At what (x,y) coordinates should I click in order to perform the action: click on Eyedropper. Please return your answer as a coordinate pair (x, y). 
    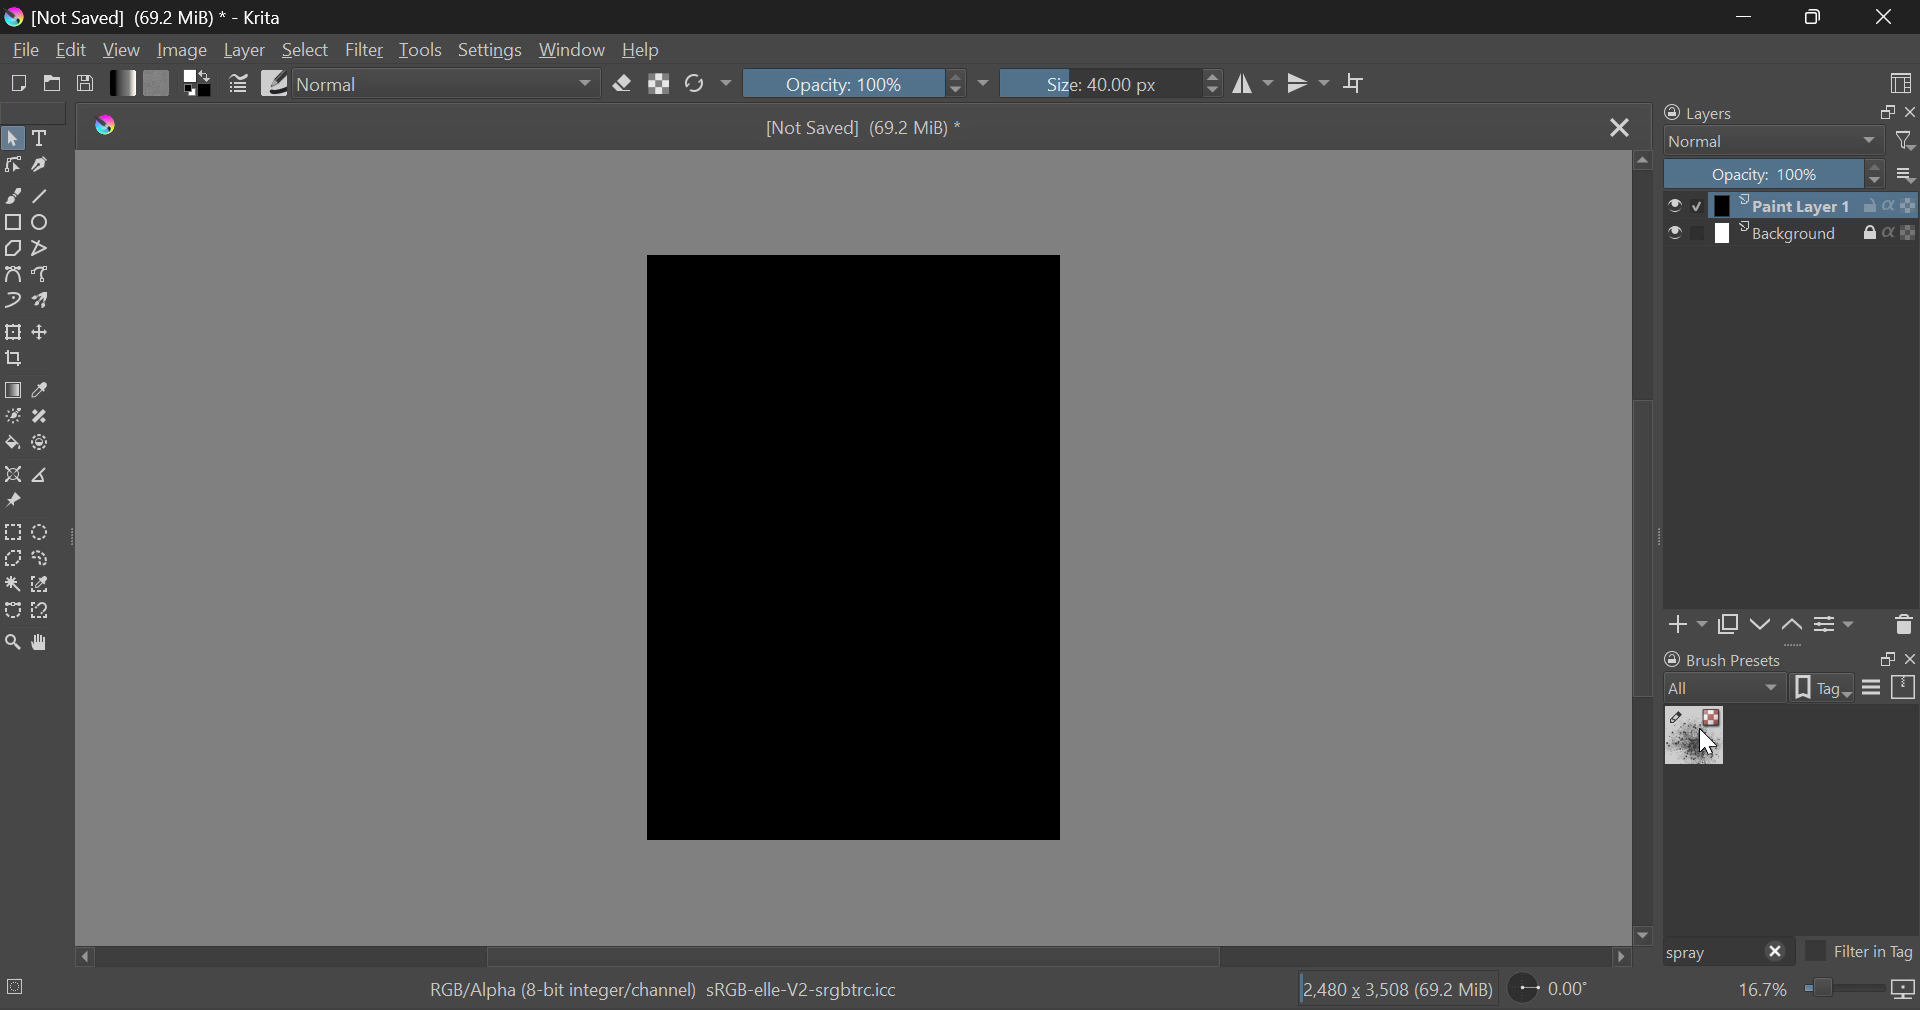
    Looking at the image, I should click on (43, 392).